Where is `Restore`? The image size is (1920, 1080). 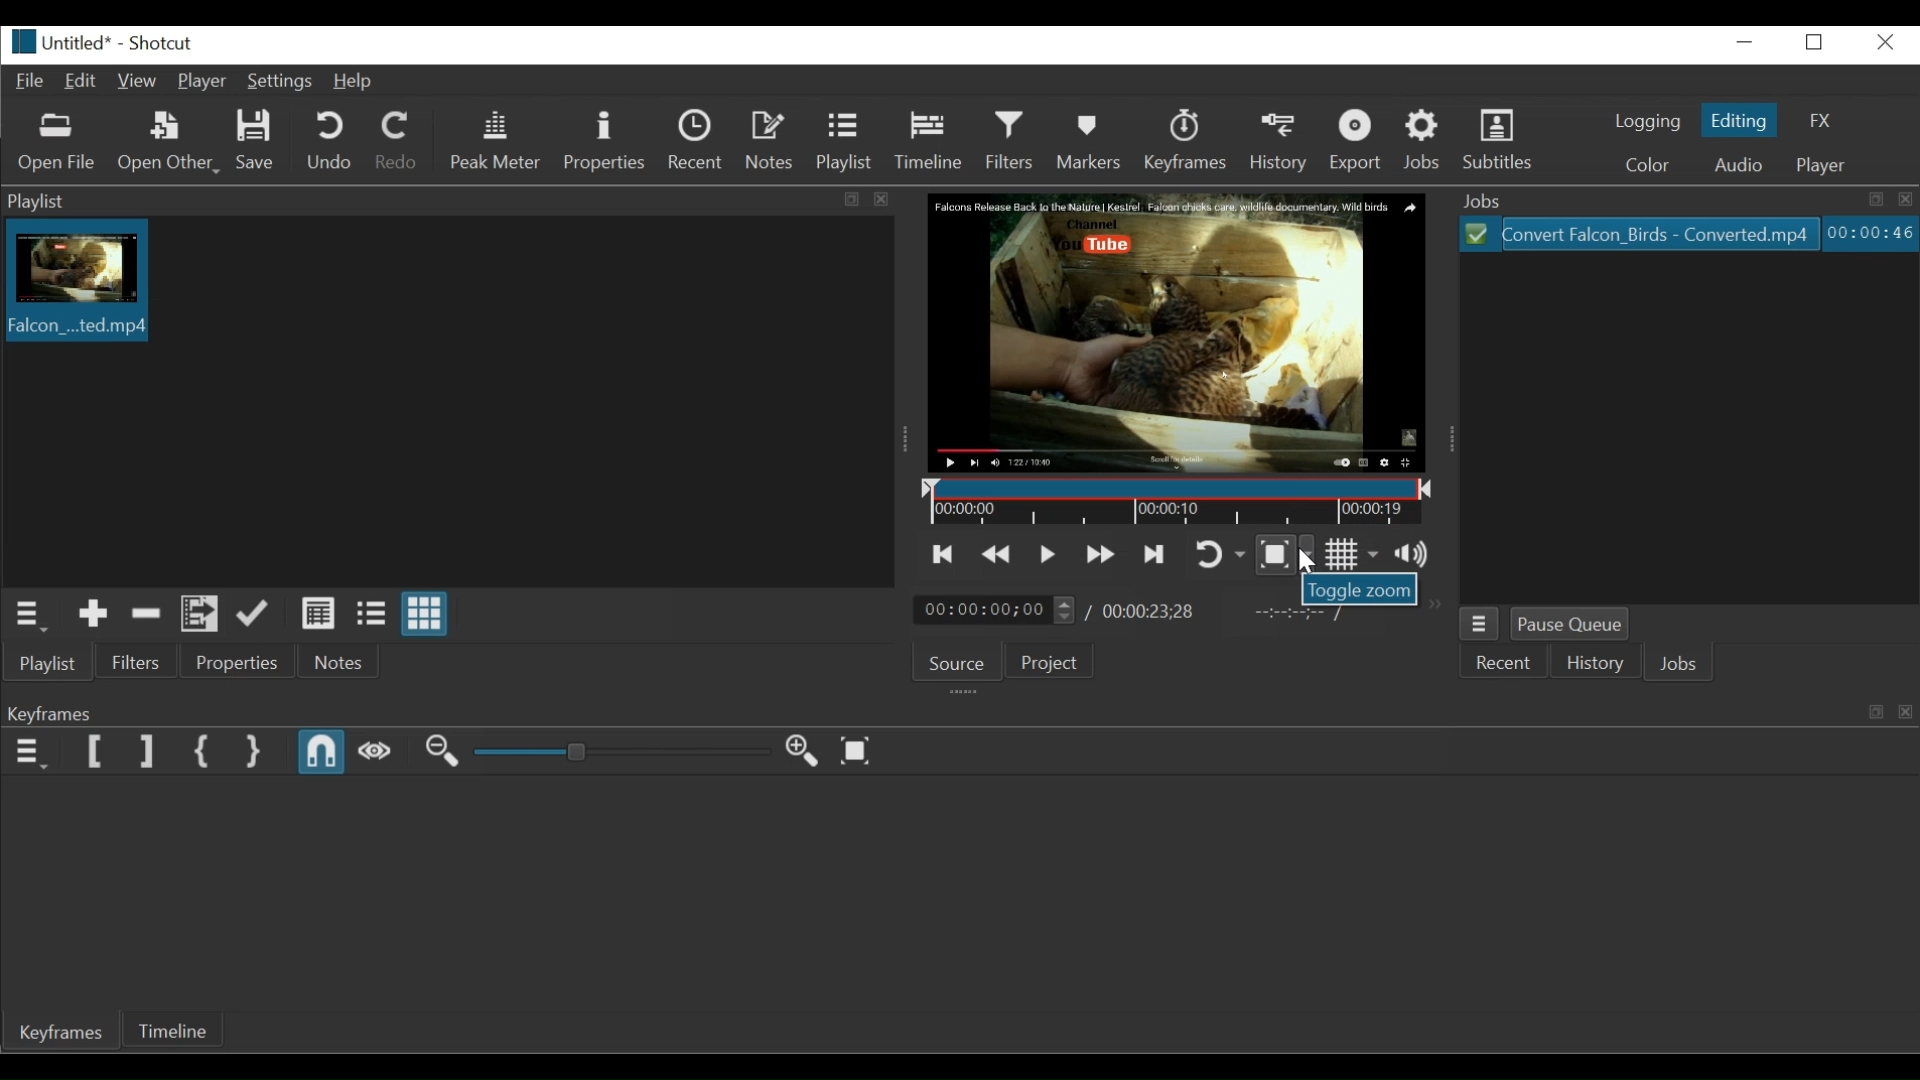 Restore is located at coordinates (1815, 43).